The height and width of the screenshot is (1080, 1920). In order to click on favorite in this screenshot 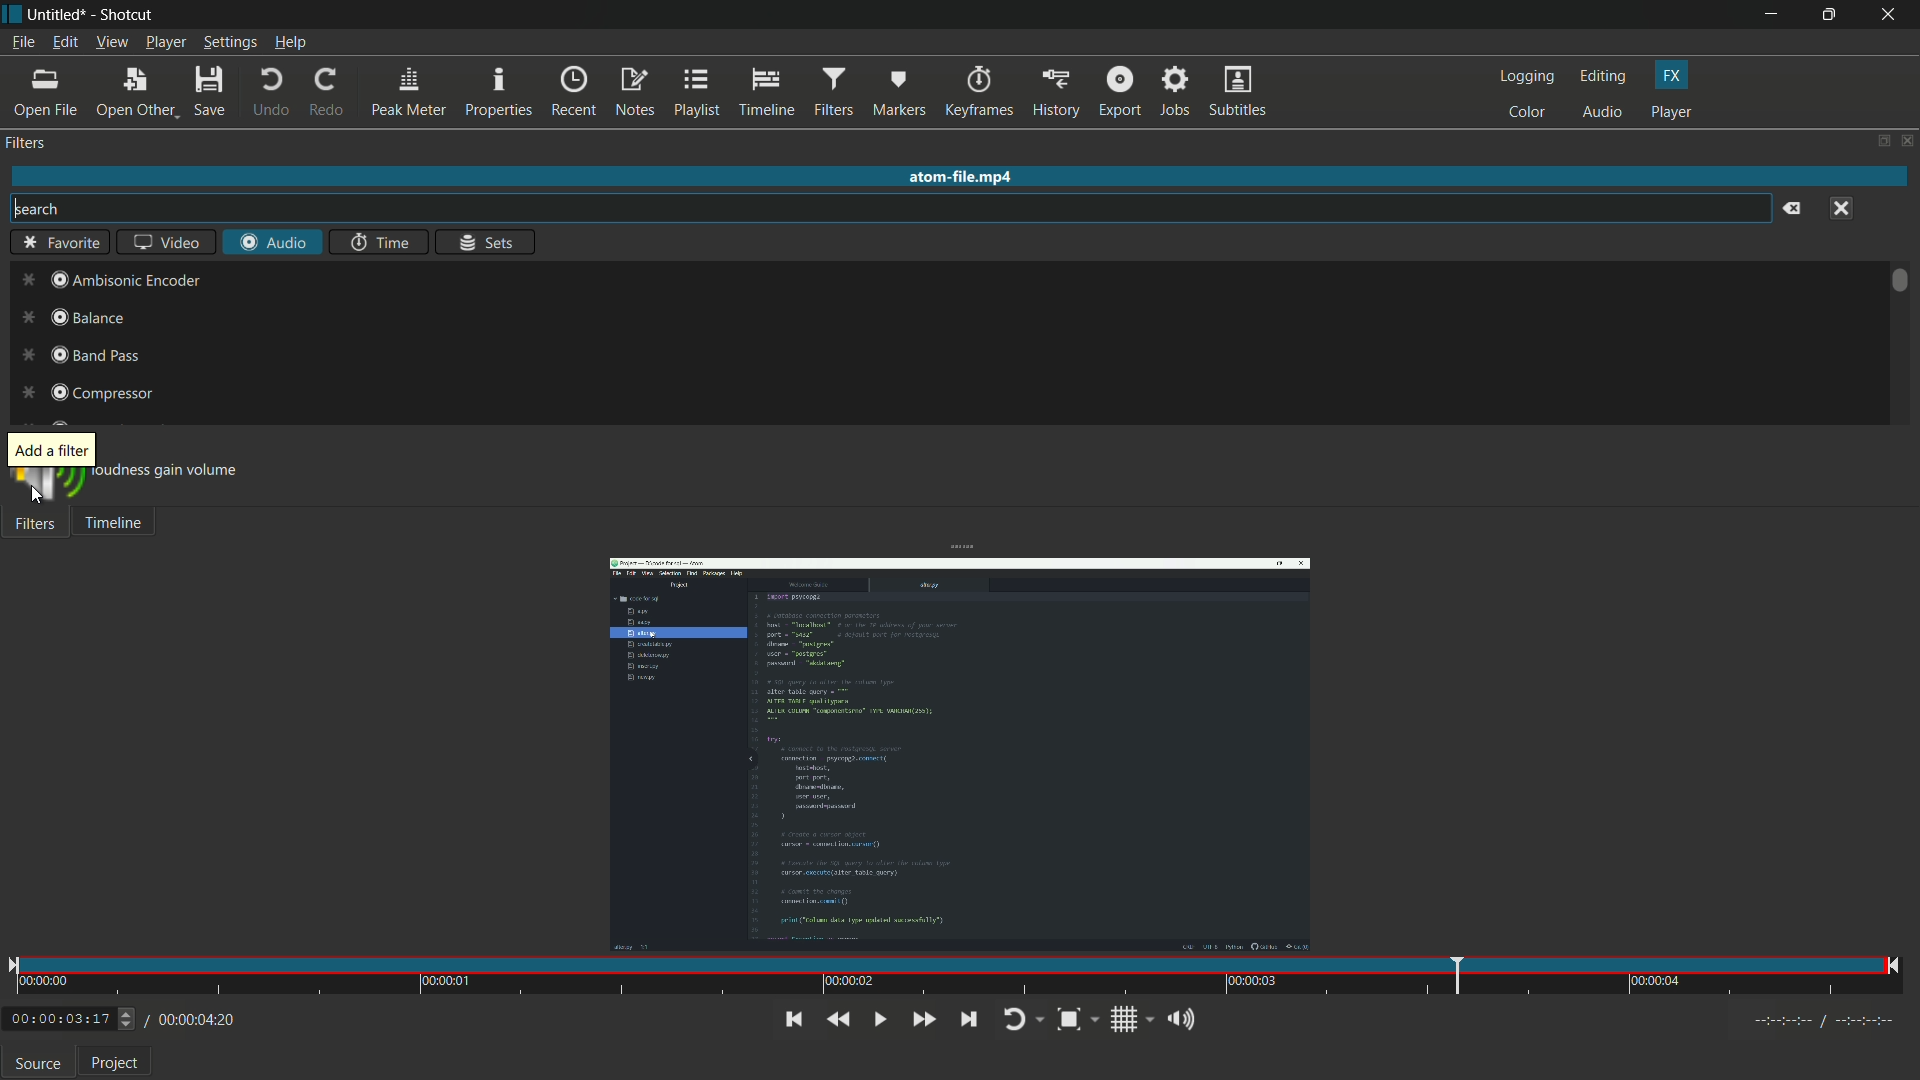, I will do `click(61, 241)`.